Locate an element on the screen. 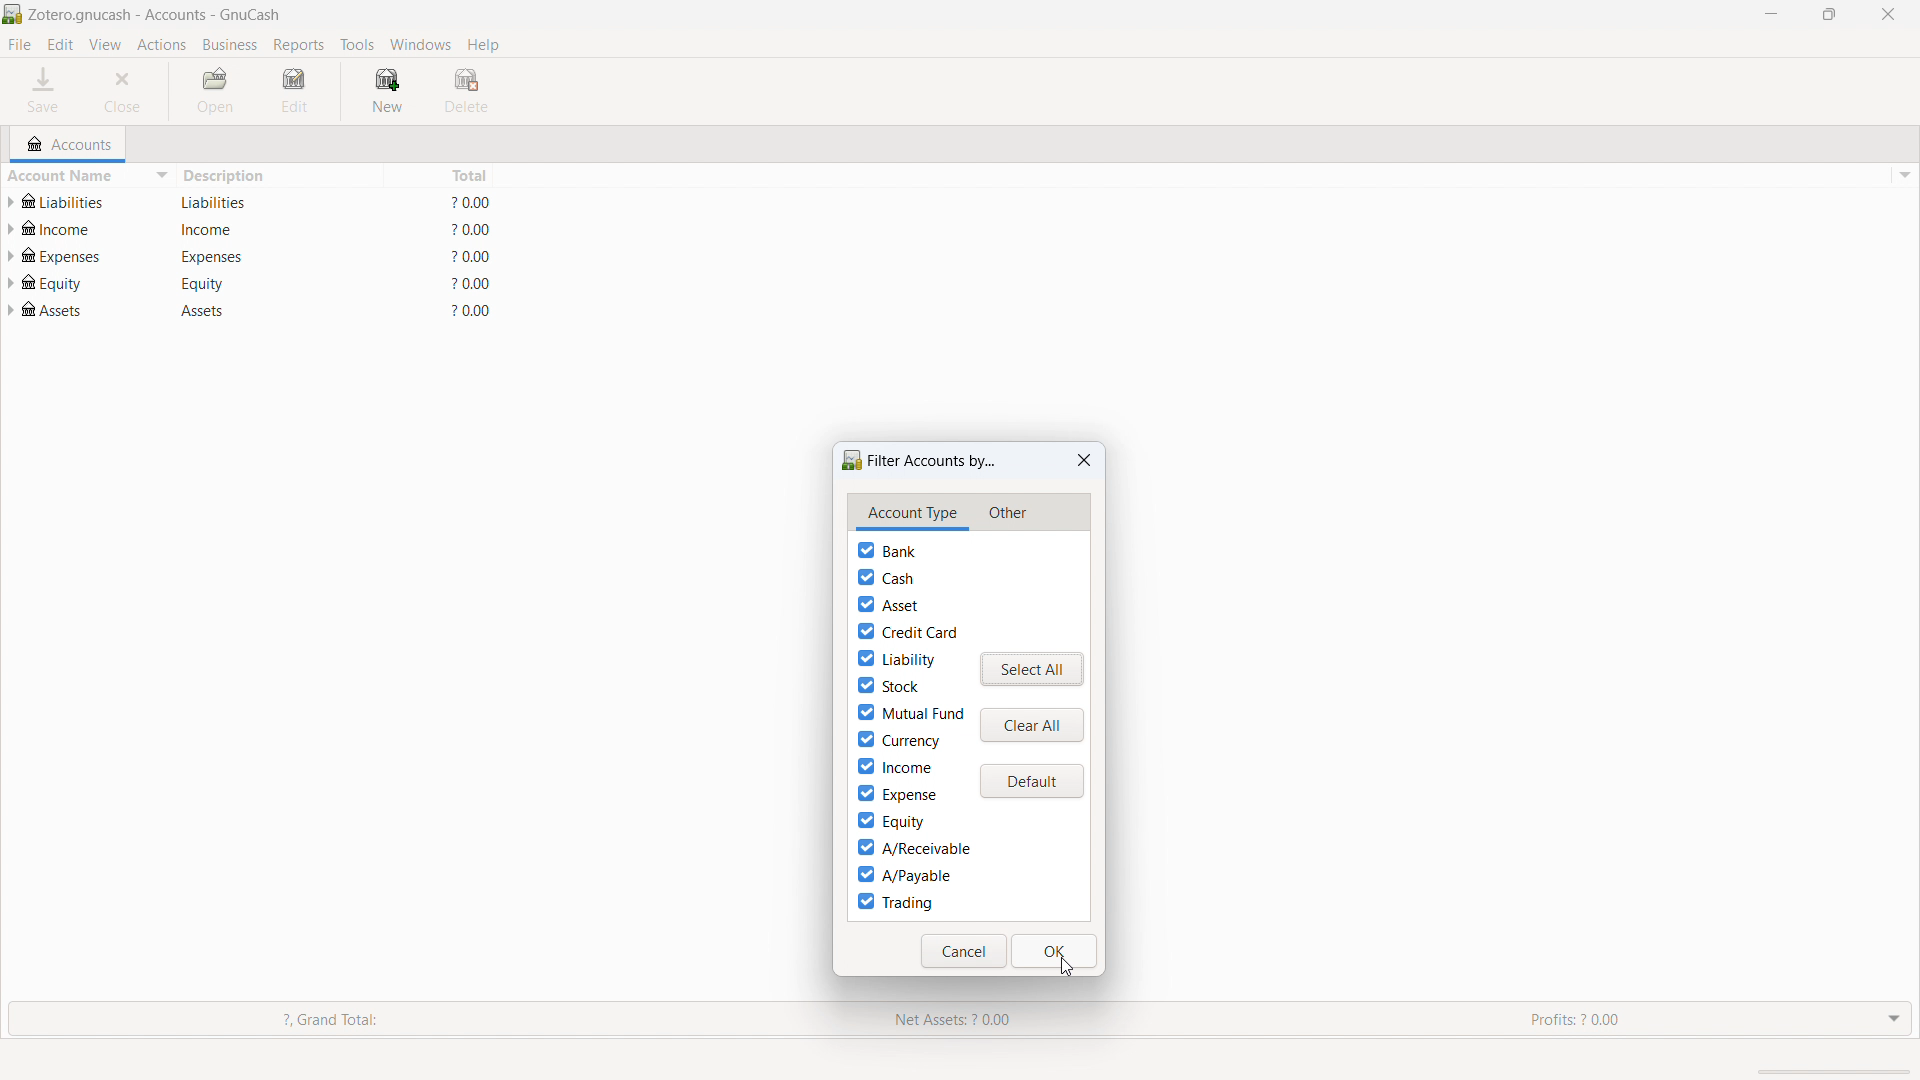  edit is located at coordinates (297, 90).